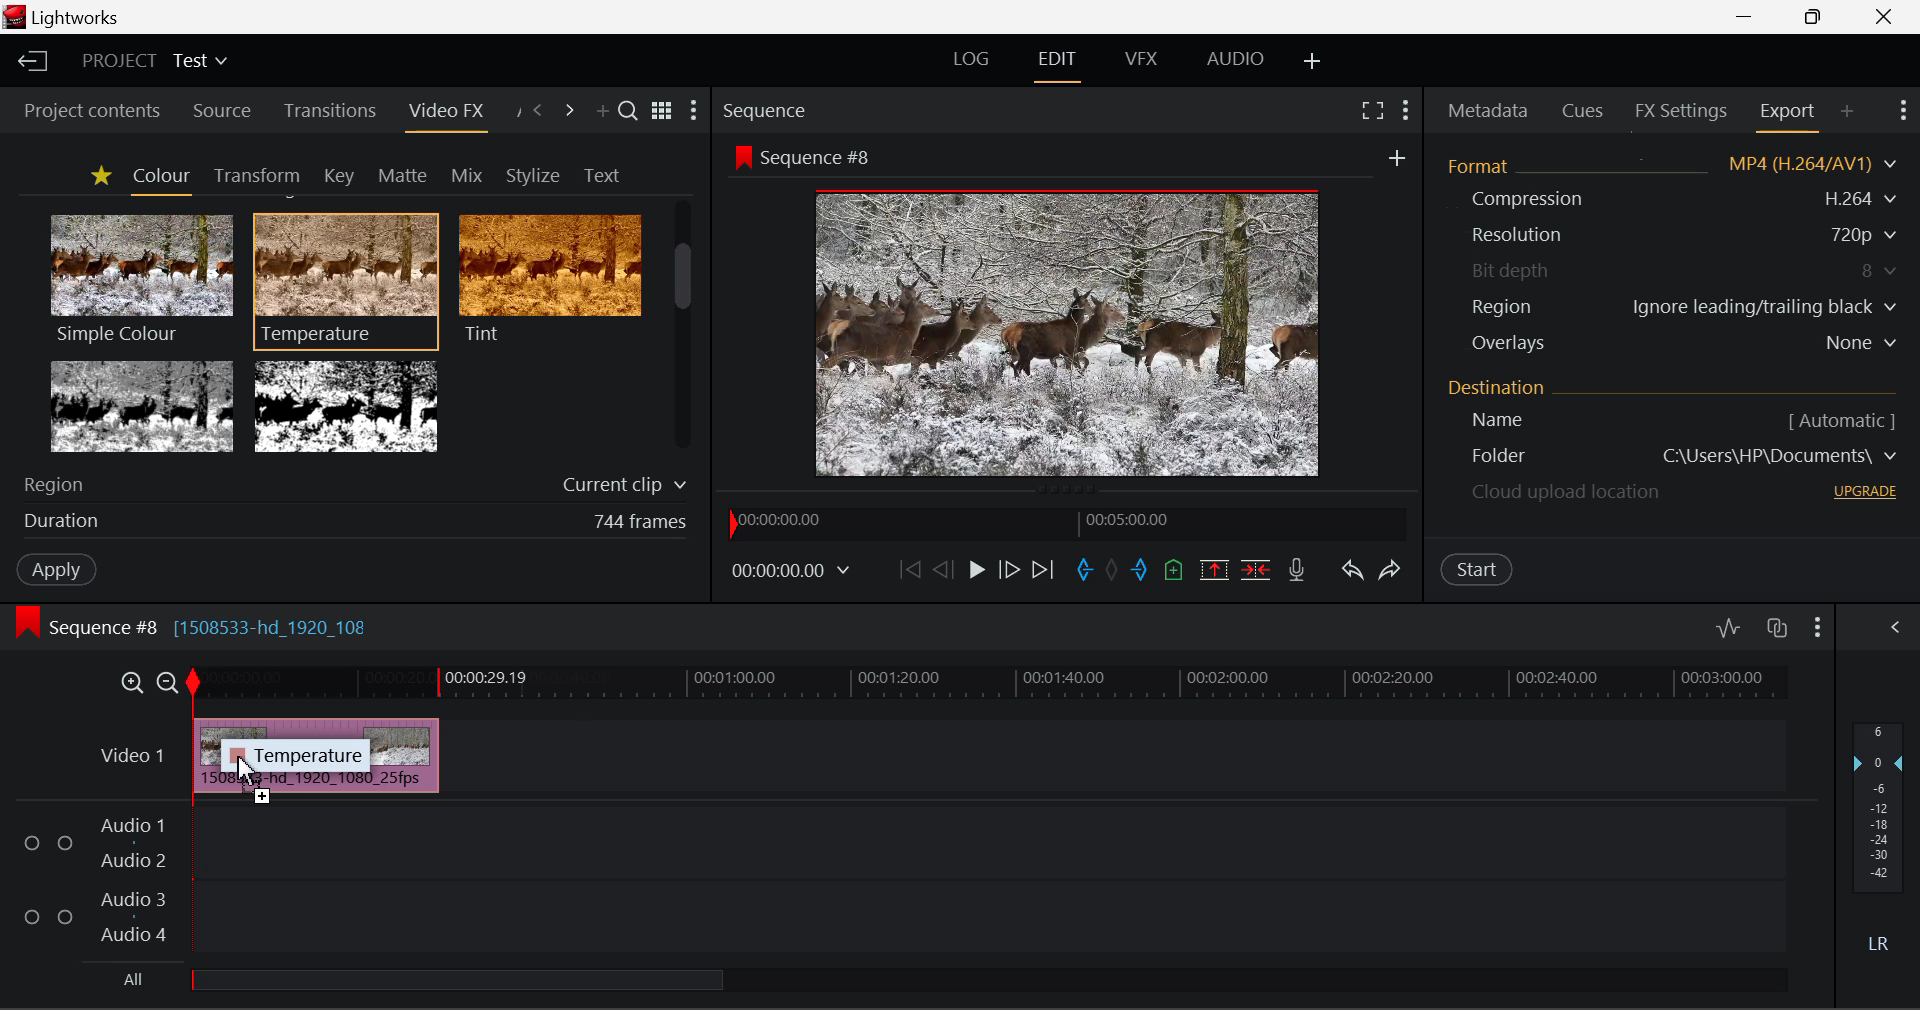  I want to click on Video FX, so click(445, 117).